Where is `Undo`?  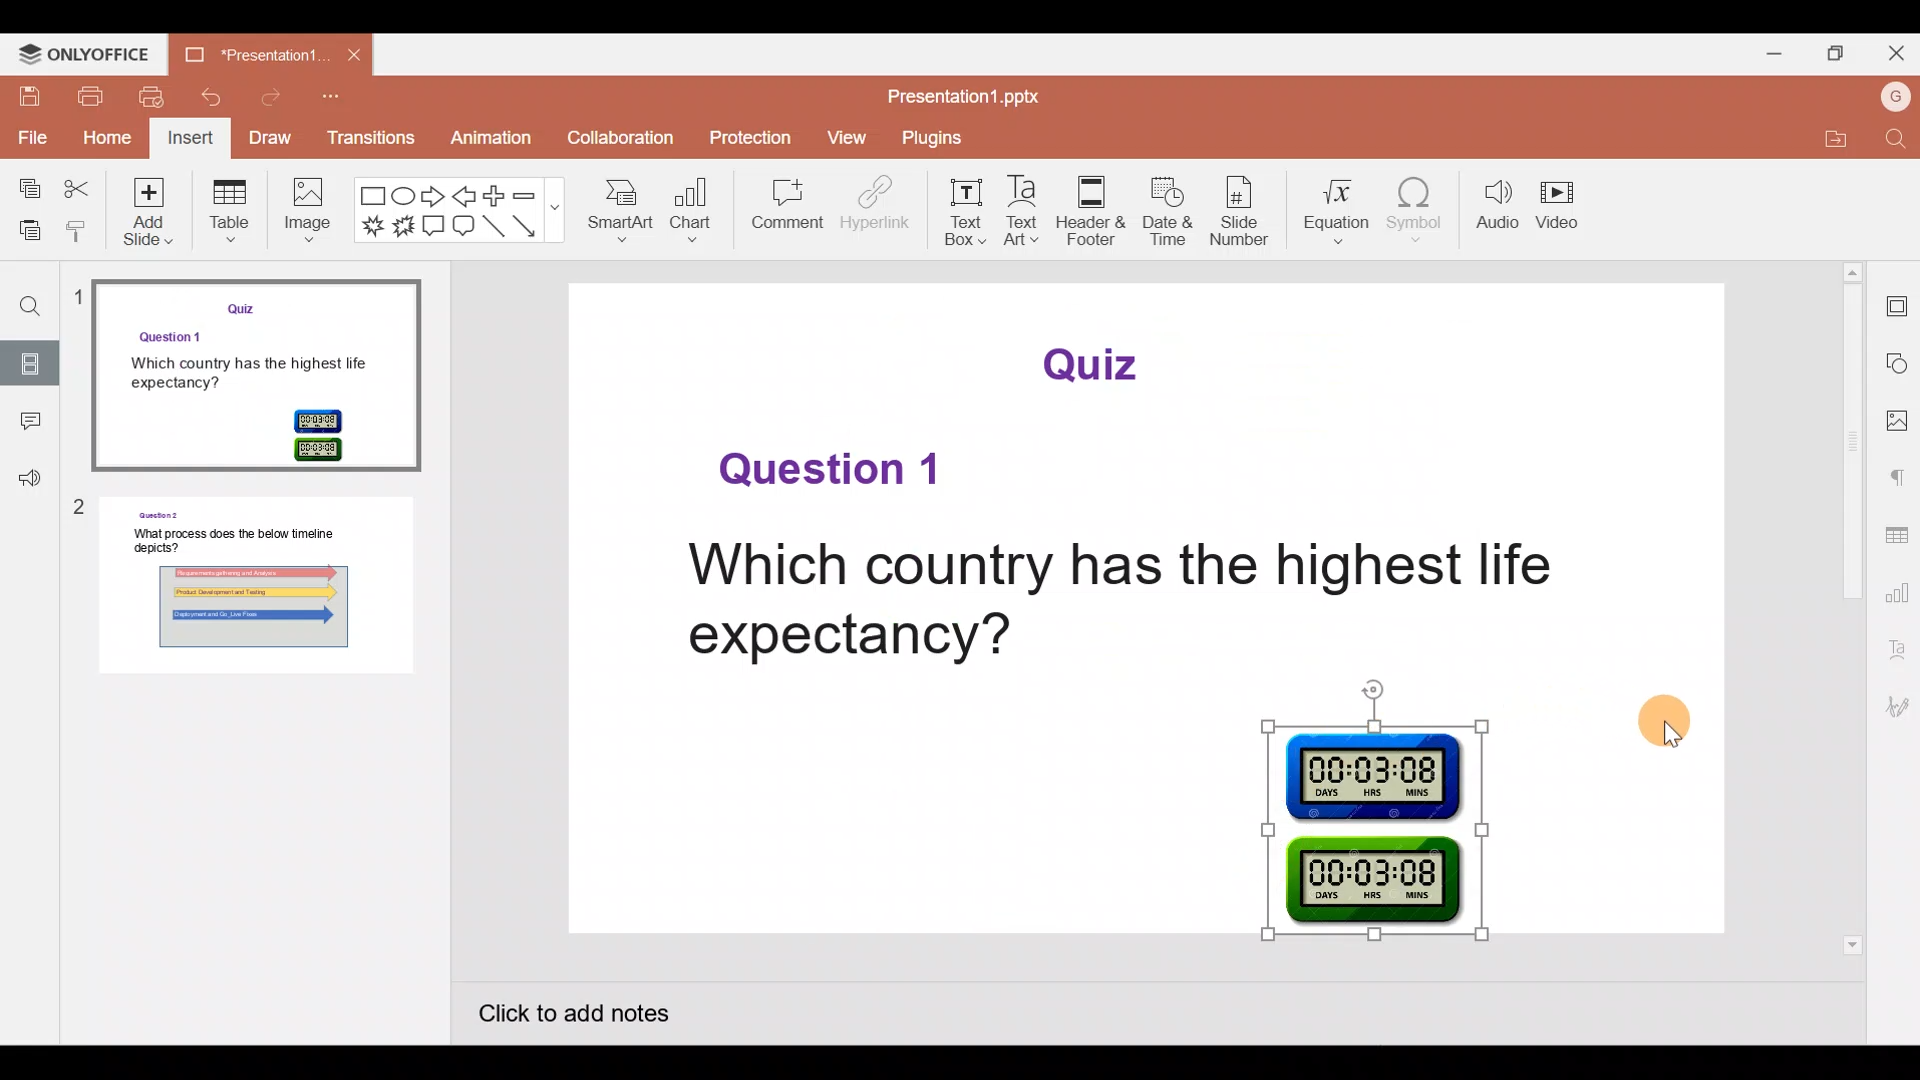
Undo is located at coordinates (220, 97).